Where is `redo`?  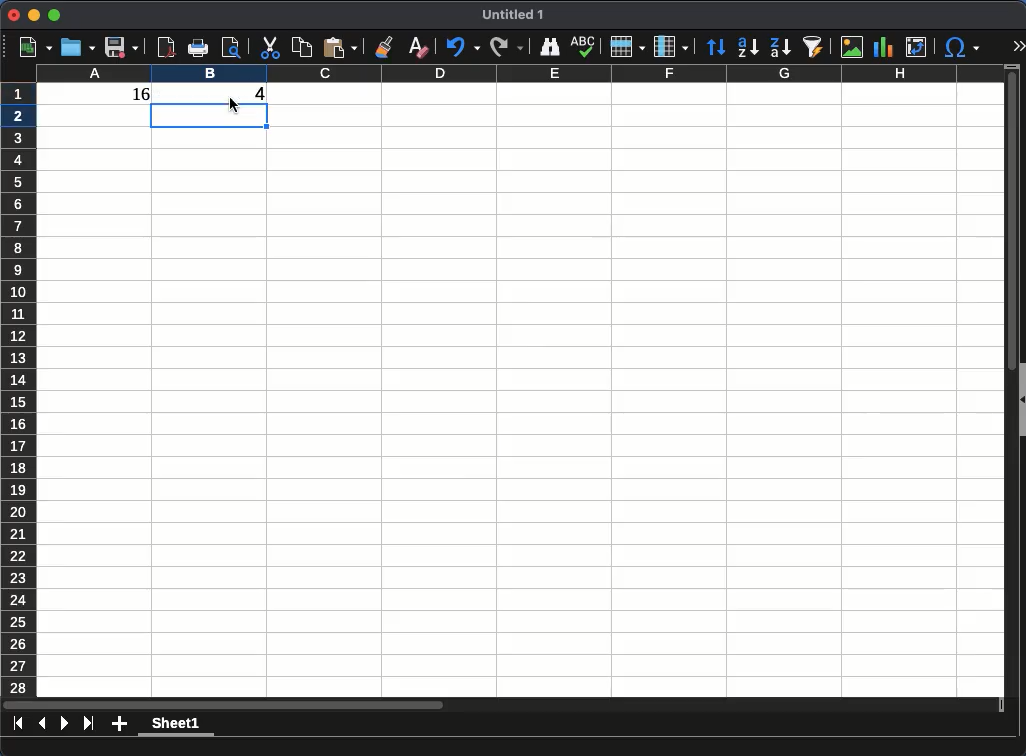 redo is located at coordinates (507, 47).